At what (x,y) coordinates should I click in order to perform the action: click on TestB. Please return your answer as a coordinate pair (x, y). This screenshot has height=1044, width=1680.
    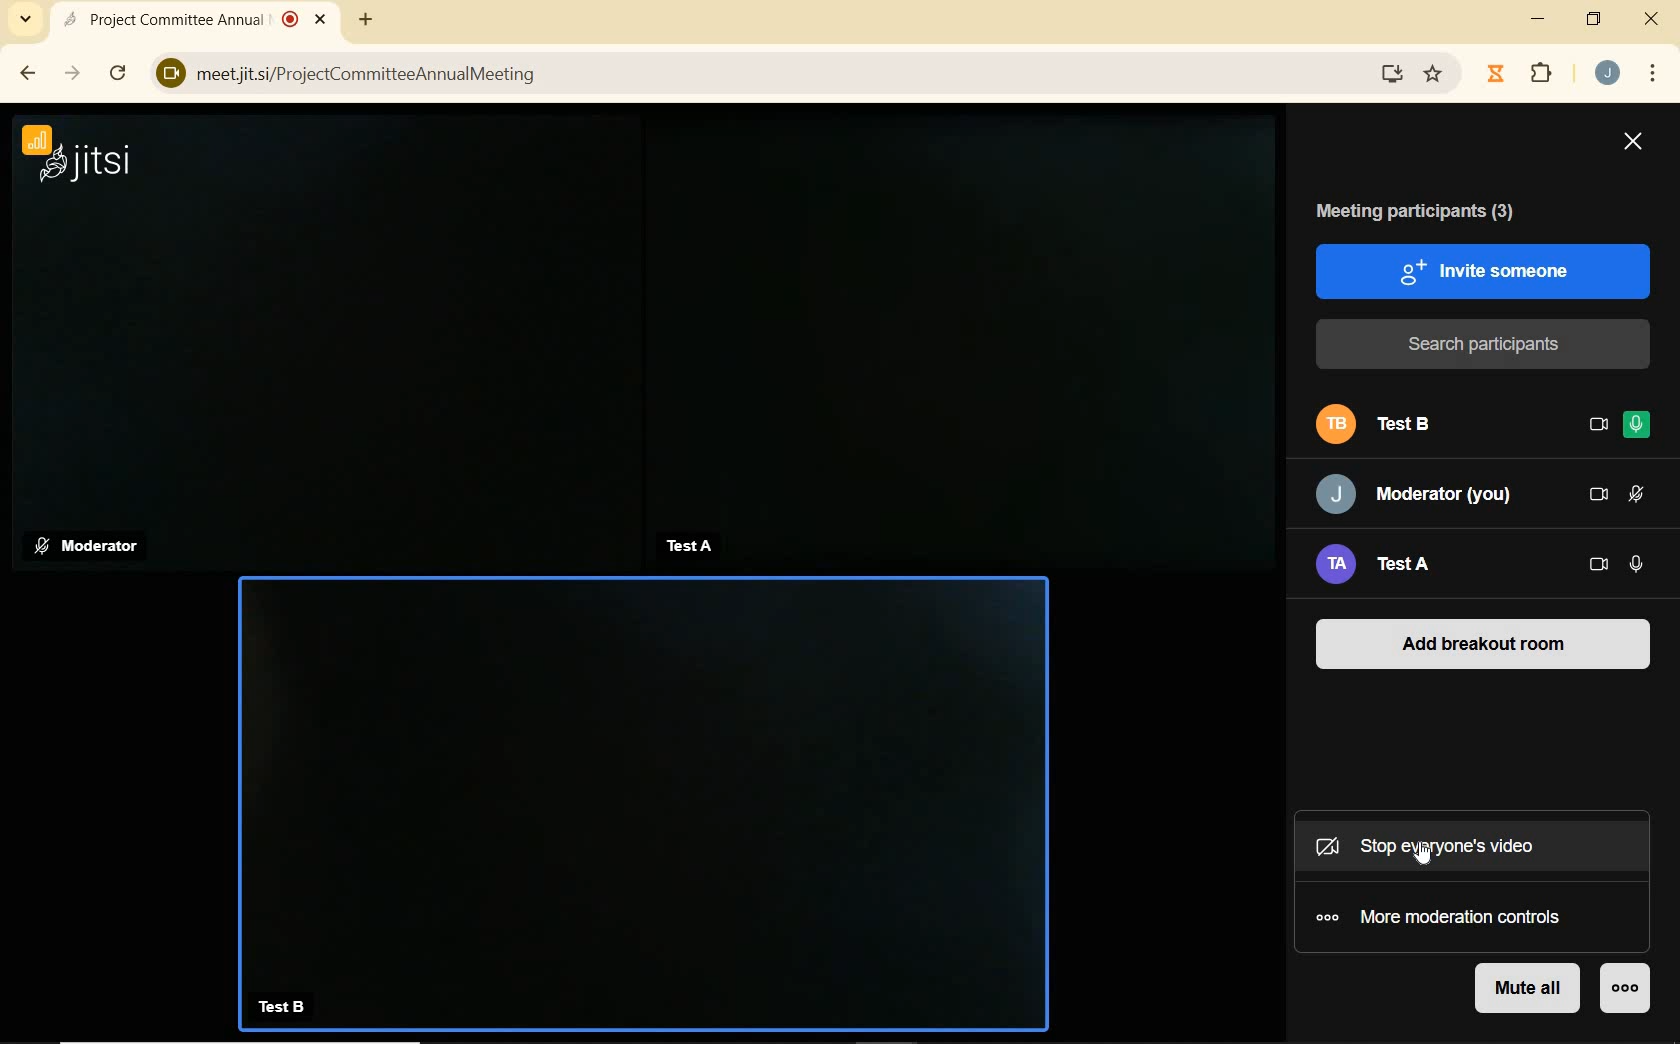
    Looking at the image, I should click on (289, 1007).